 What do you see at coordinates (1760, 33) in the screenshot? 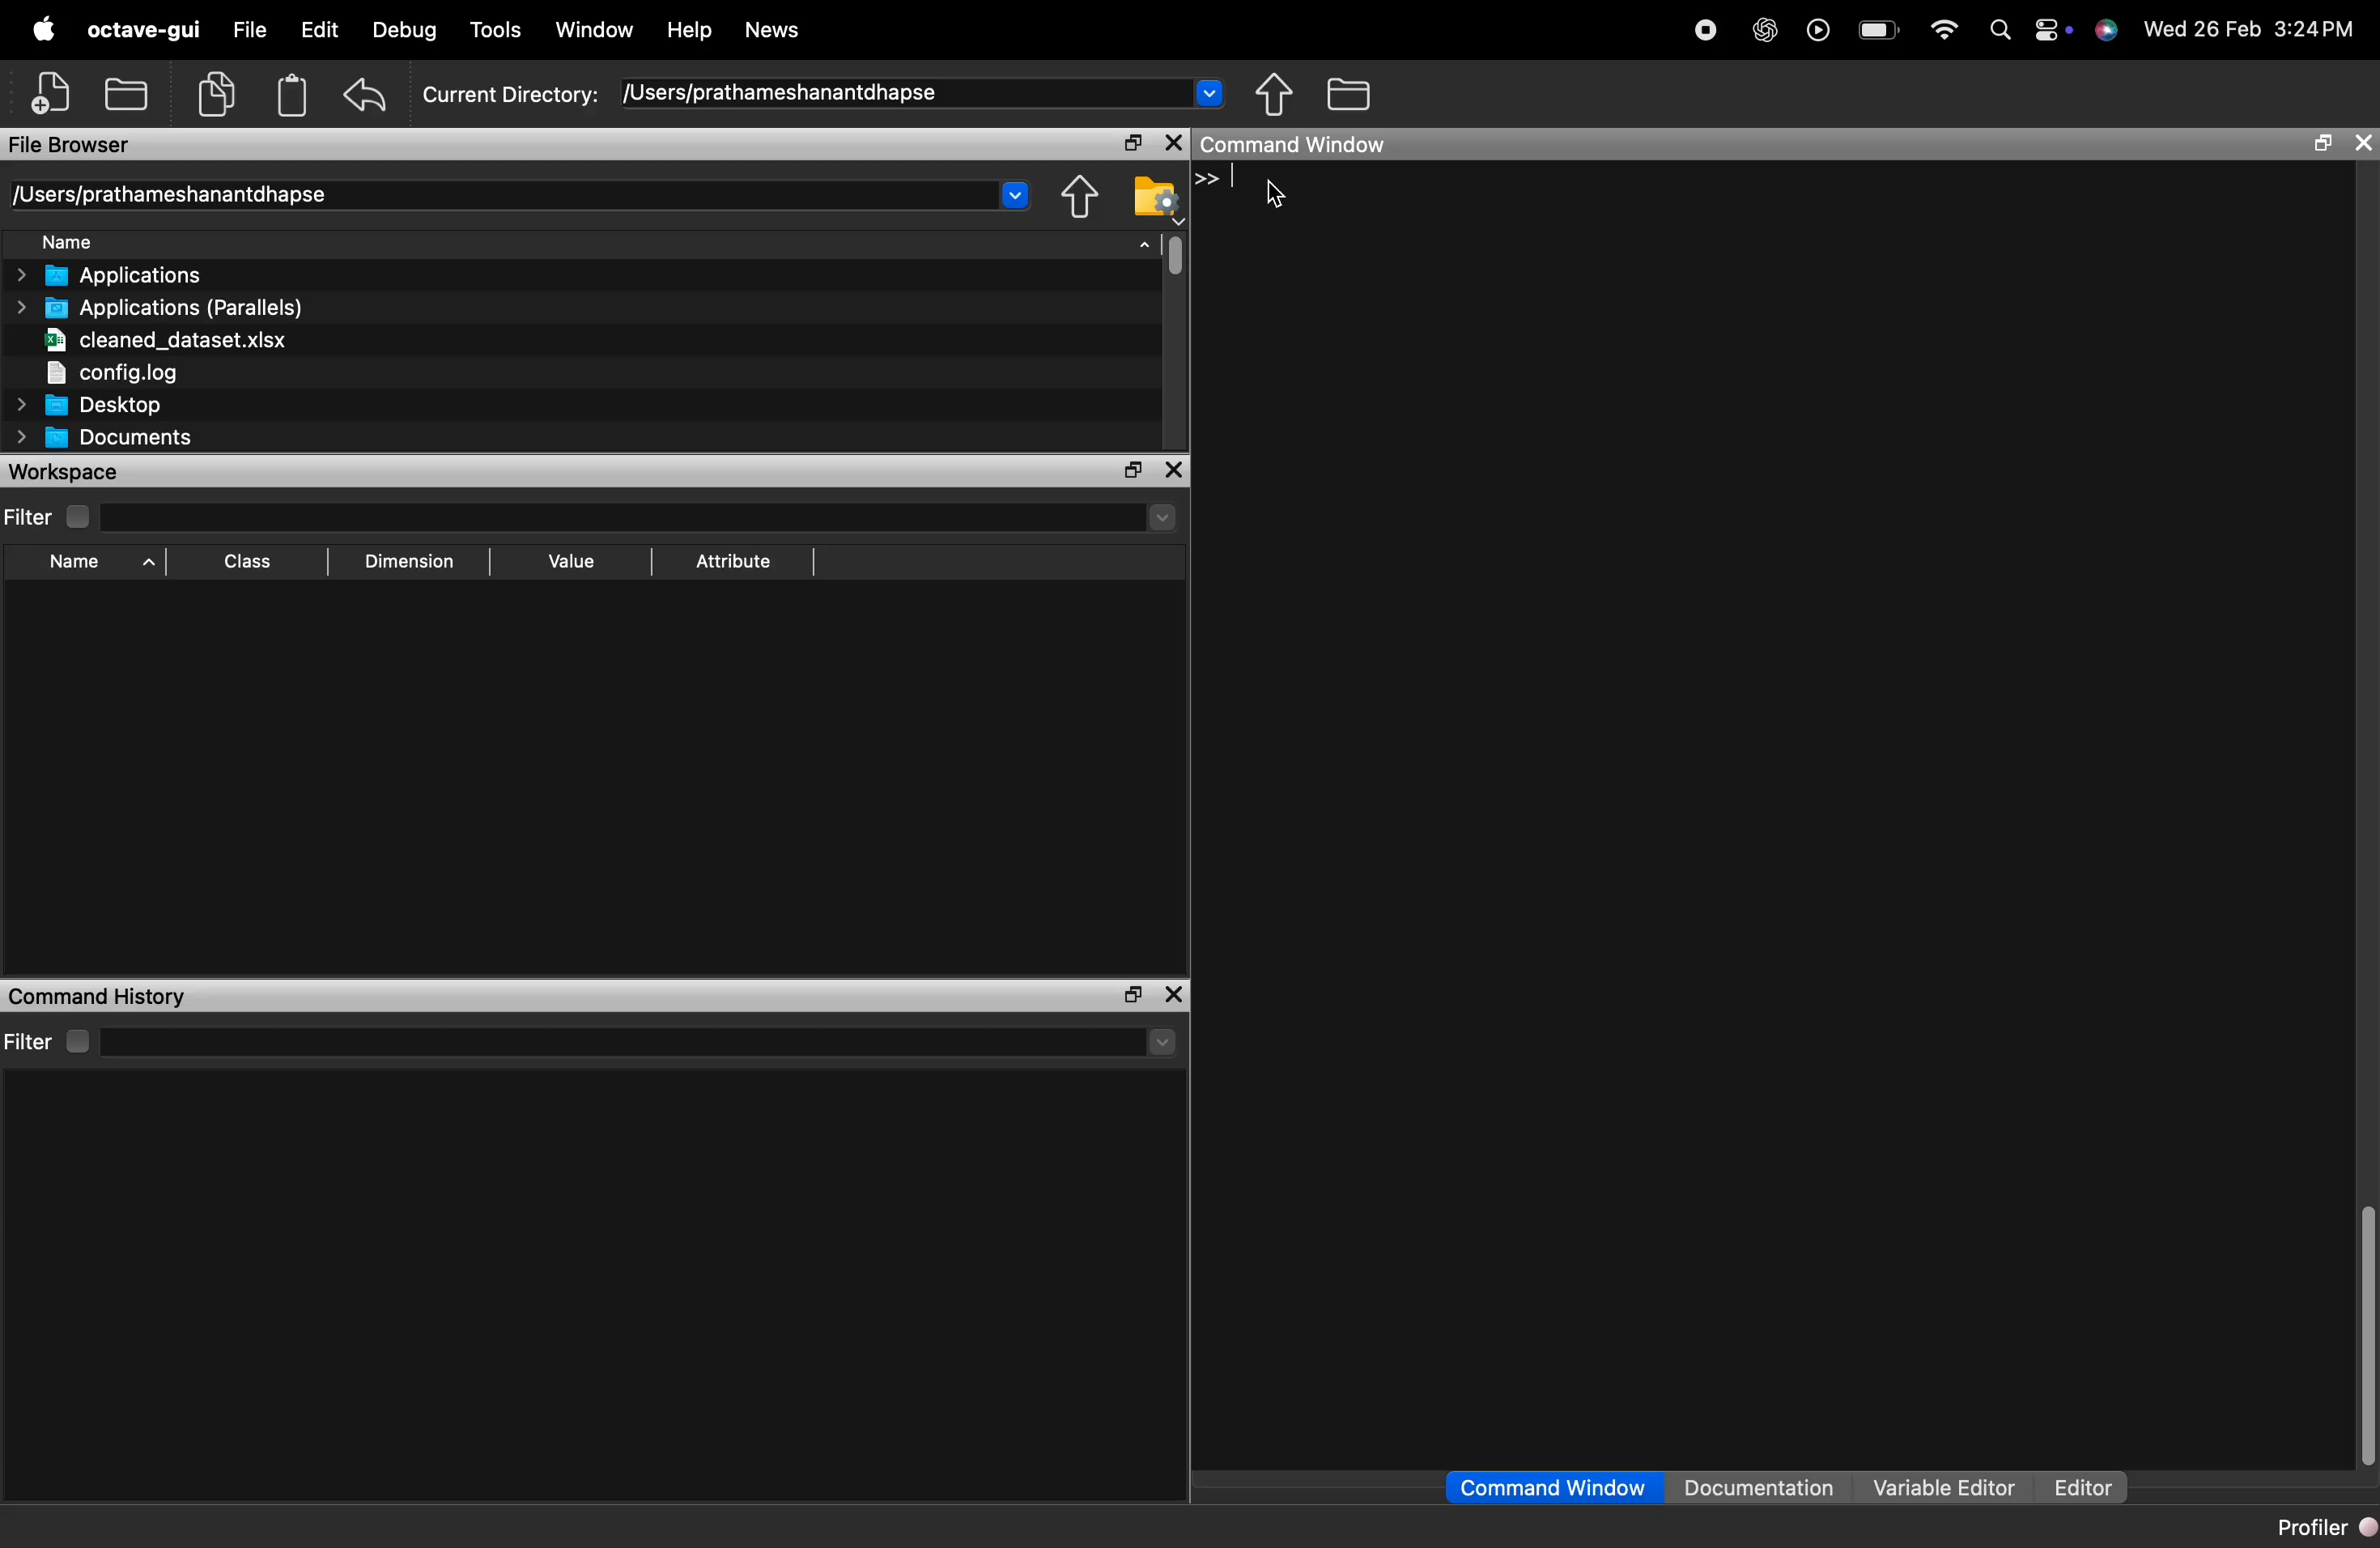
I see `chat GPT` at bounding box center [1760, 33].